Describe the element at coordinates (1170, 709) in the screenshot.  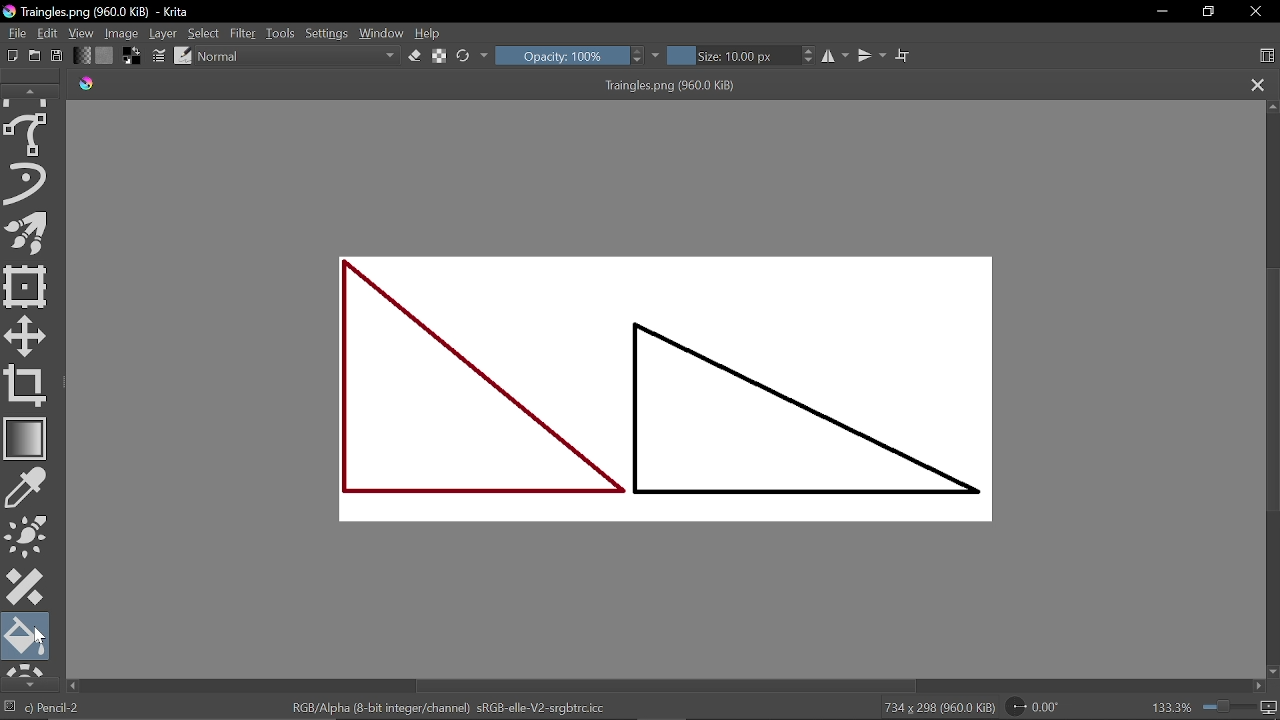
I see `133.3%` at that location.